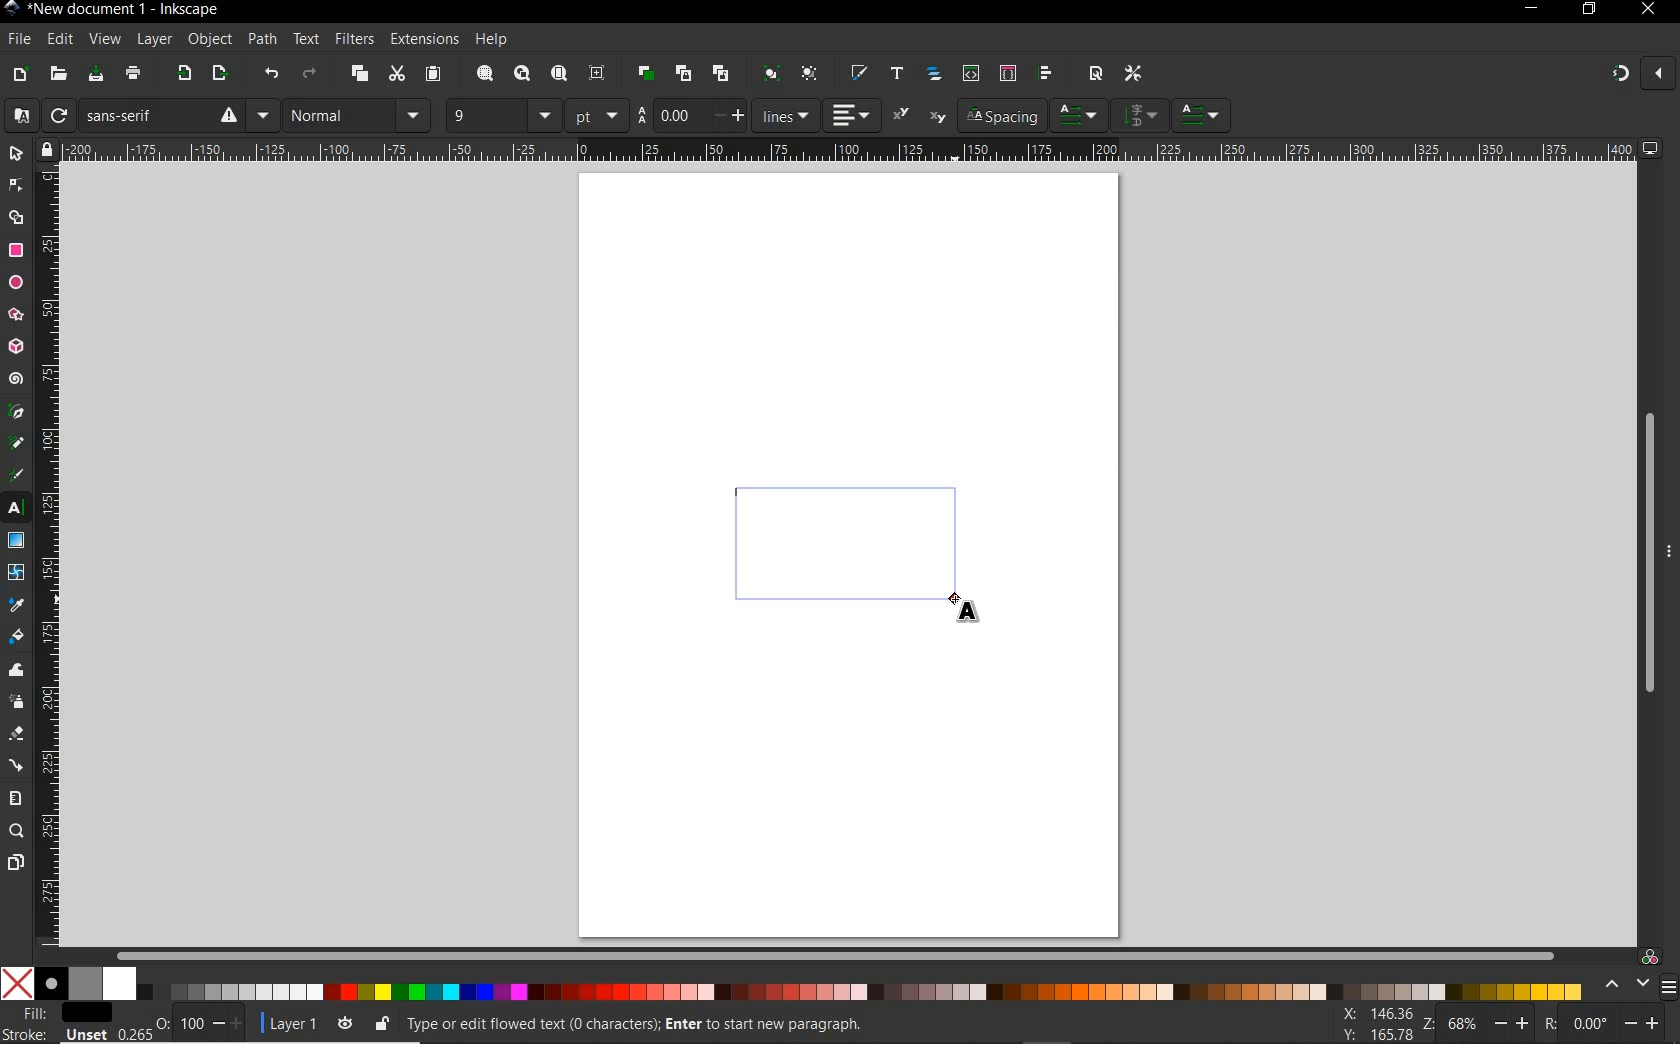 This screenshot has height=1044, width=1680. I want to click on ruler, so click(848, 149).